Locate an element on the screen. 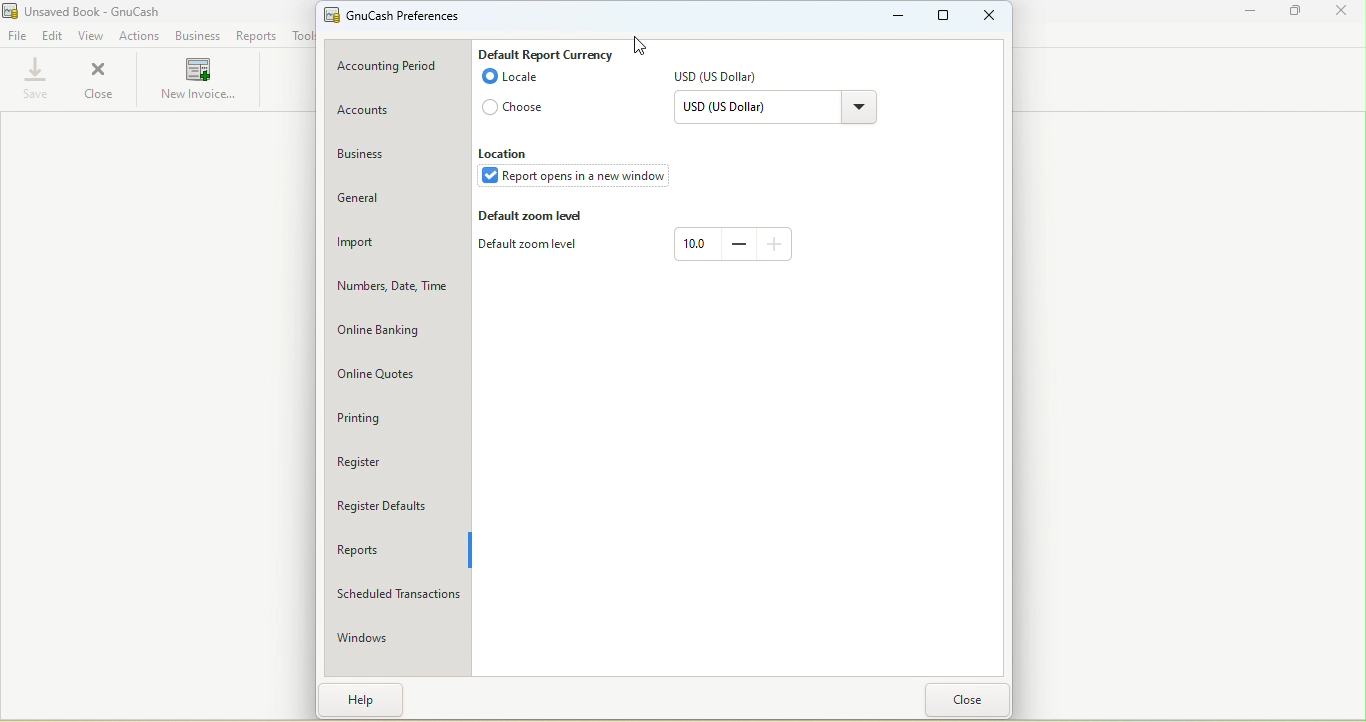  Close is located at coordinates (98, 80).